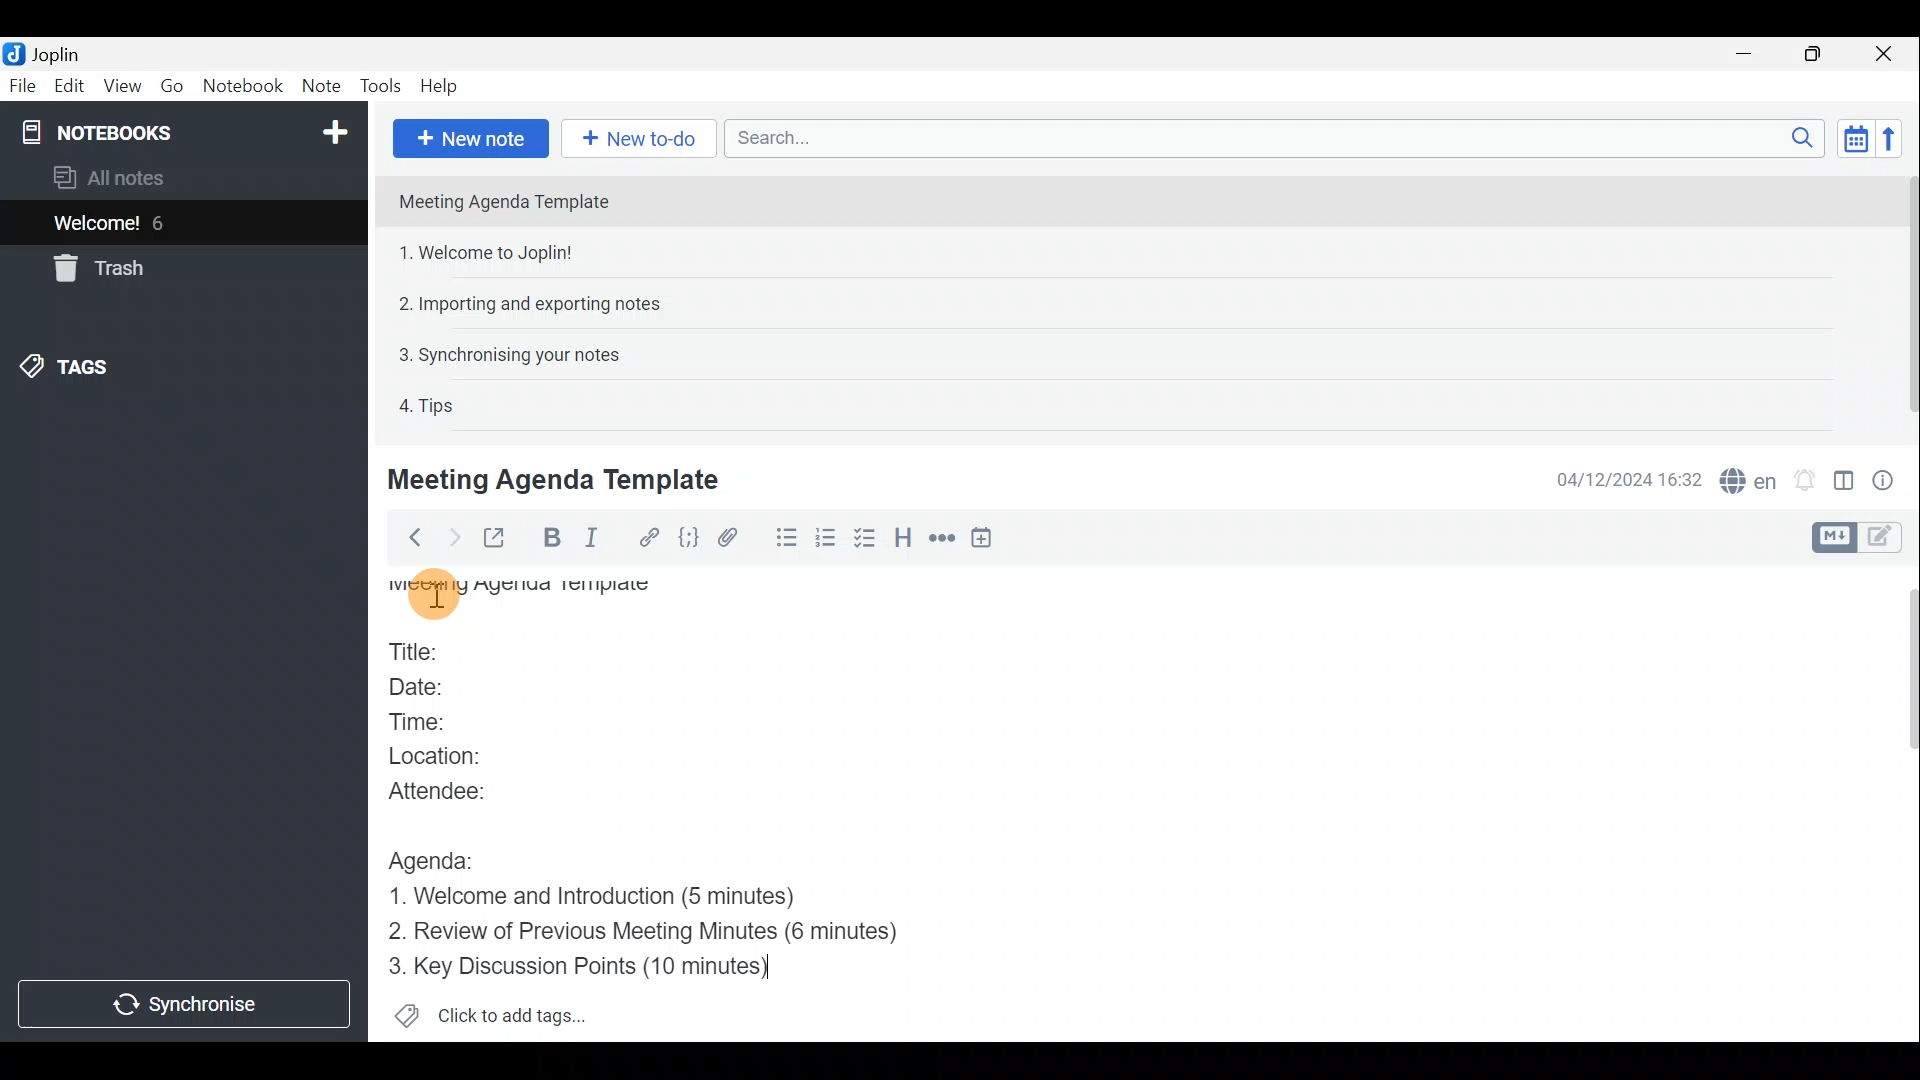  What do you see at coordinates (442, 860) in the screenshot?
I see `Agenda:` at bounding box center [442, 860].